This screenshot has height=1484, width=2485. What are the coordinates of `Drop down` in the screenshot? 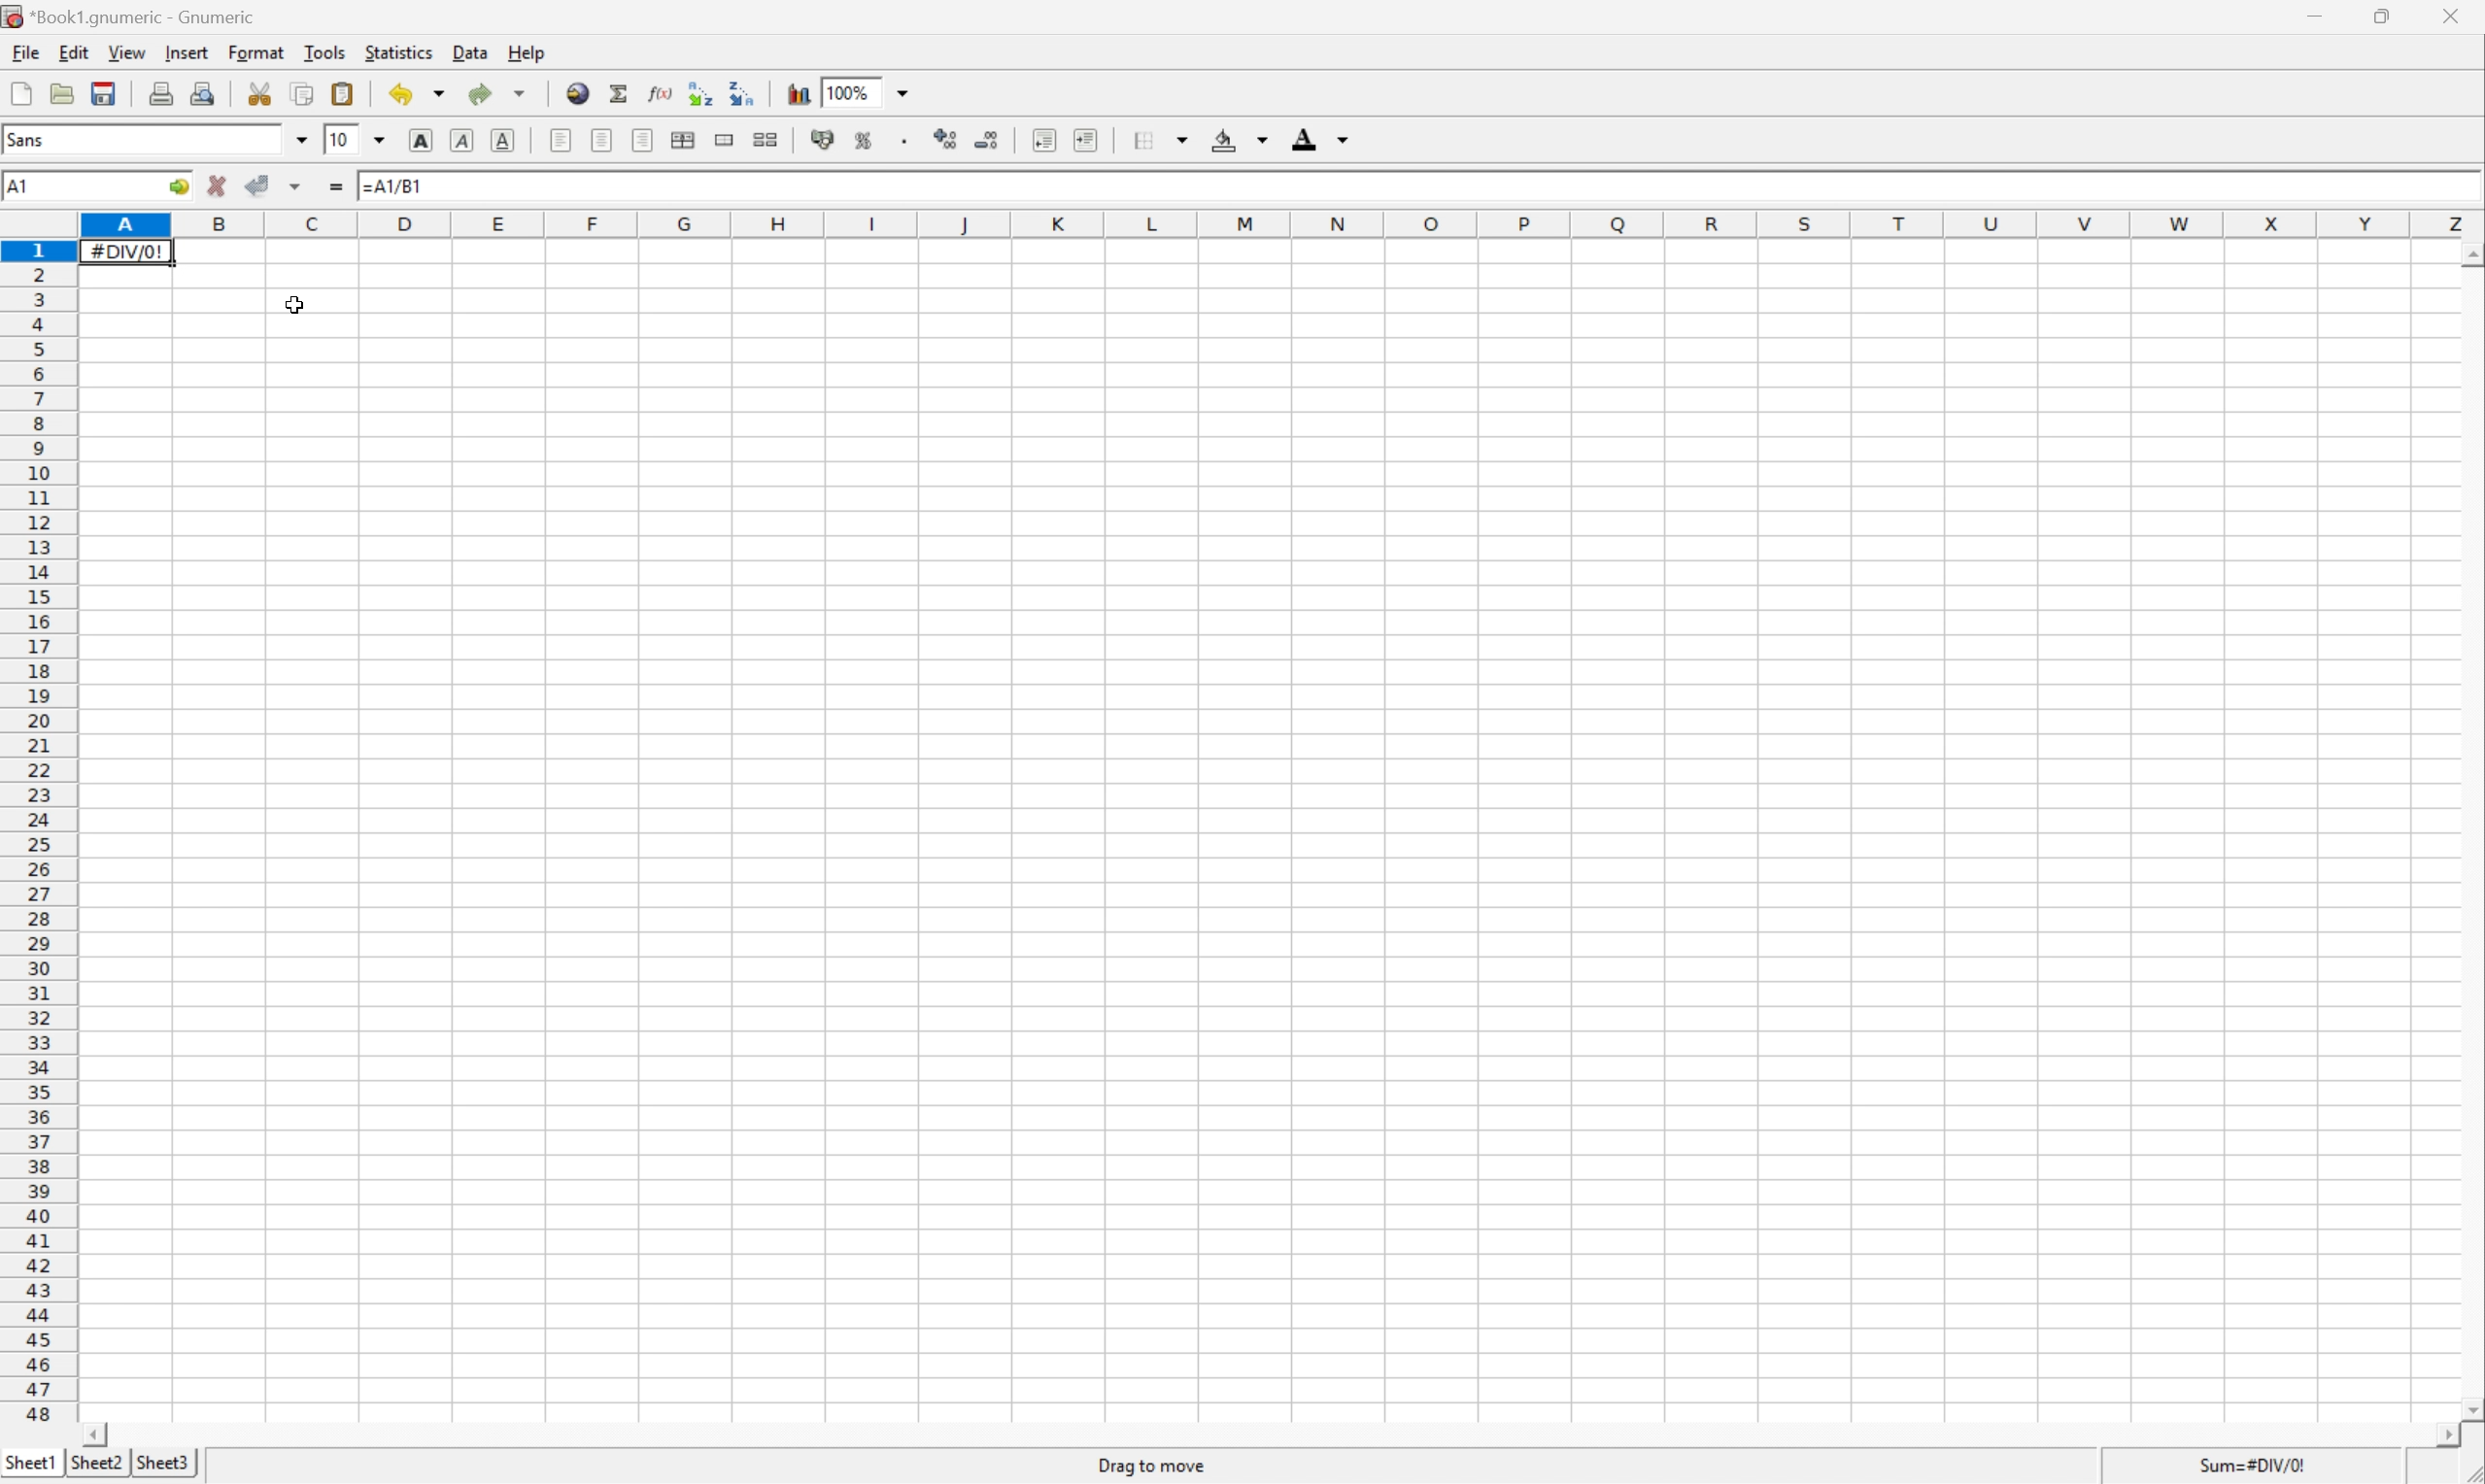 It's located at (1264, 142).